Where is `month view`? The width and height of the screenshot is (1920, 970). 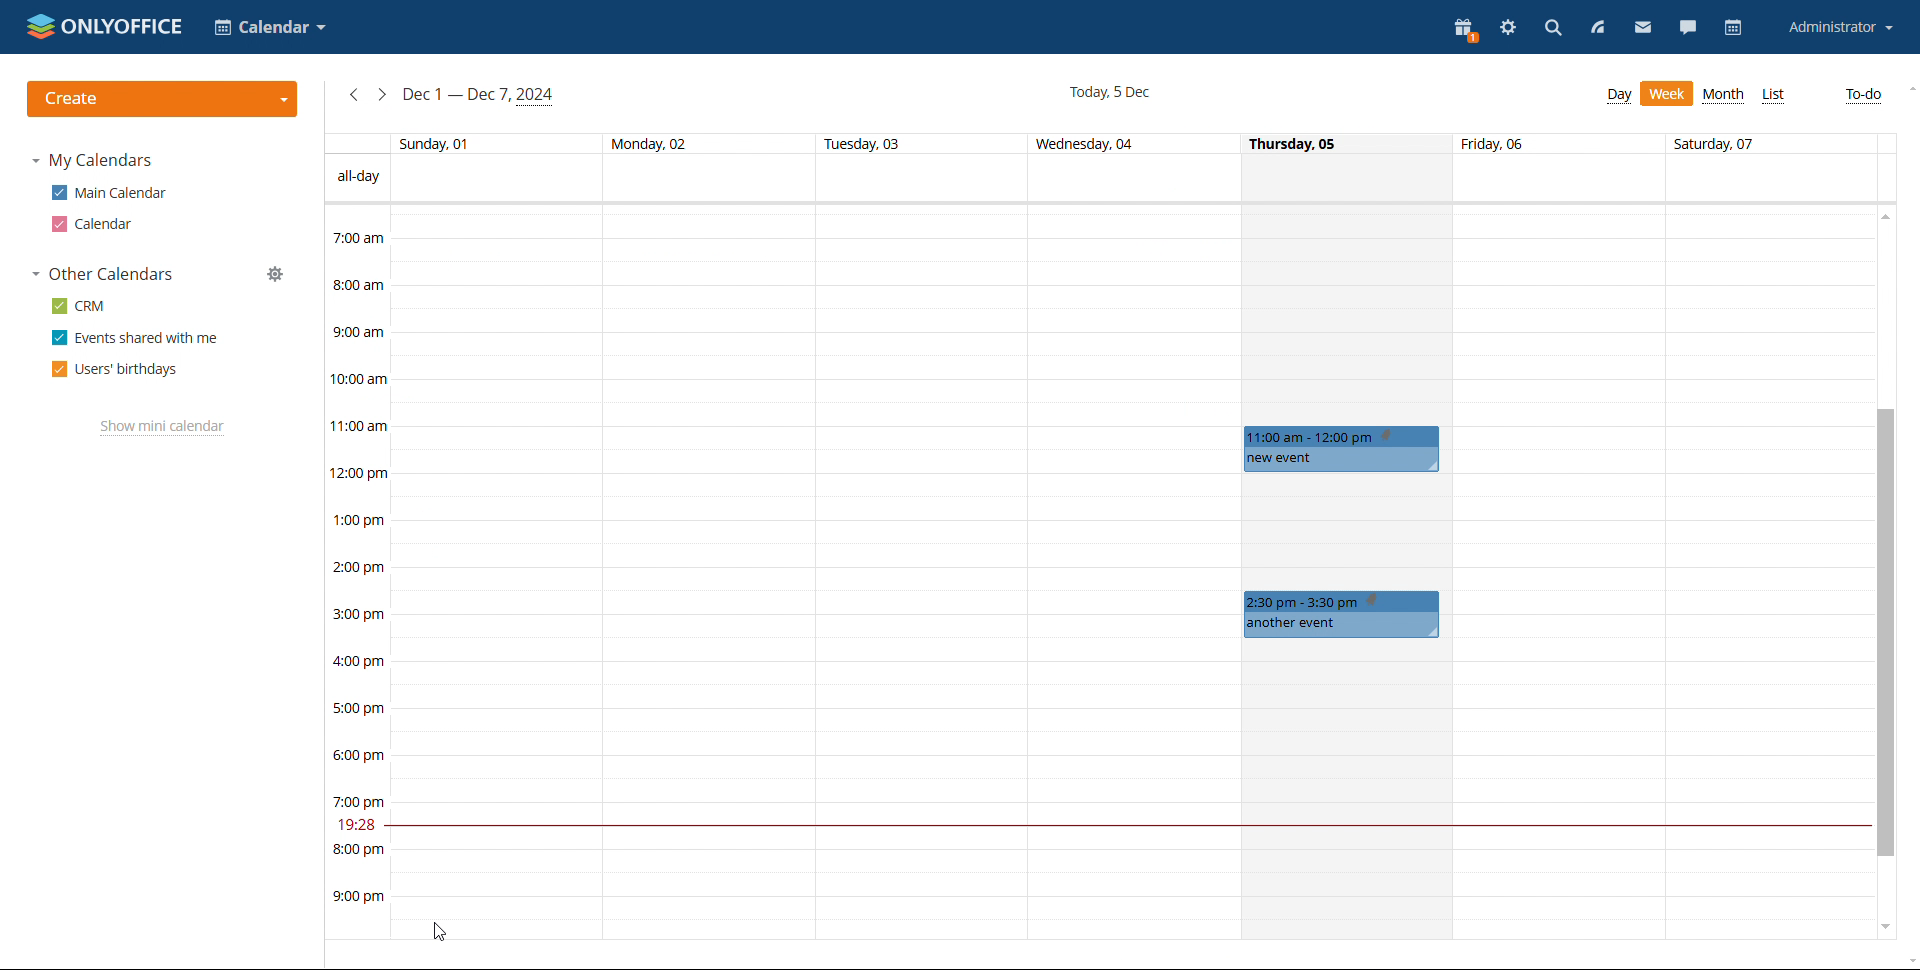
month view is located at coordinates (1724, 96).